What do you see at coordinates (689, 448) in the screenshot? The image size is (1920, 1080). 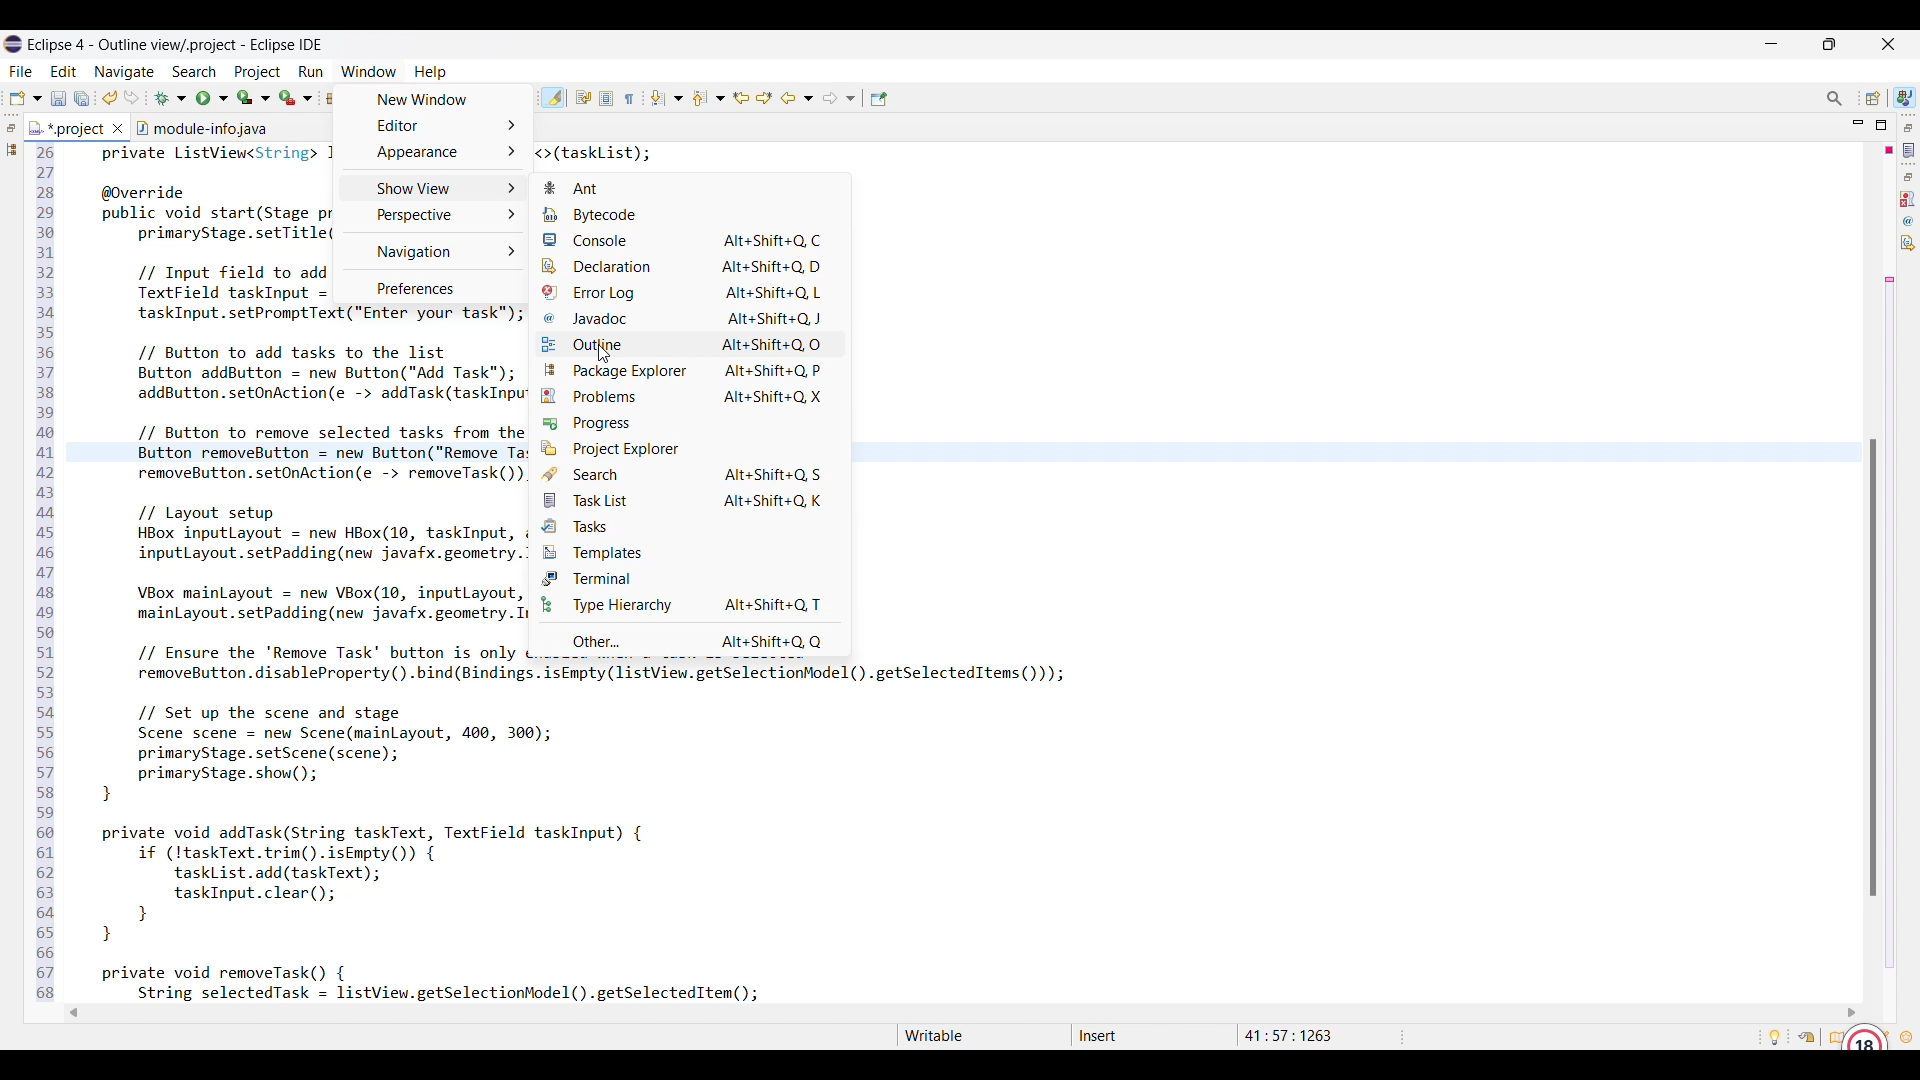 I see `Project explorer` at bounding box center [689, 448].